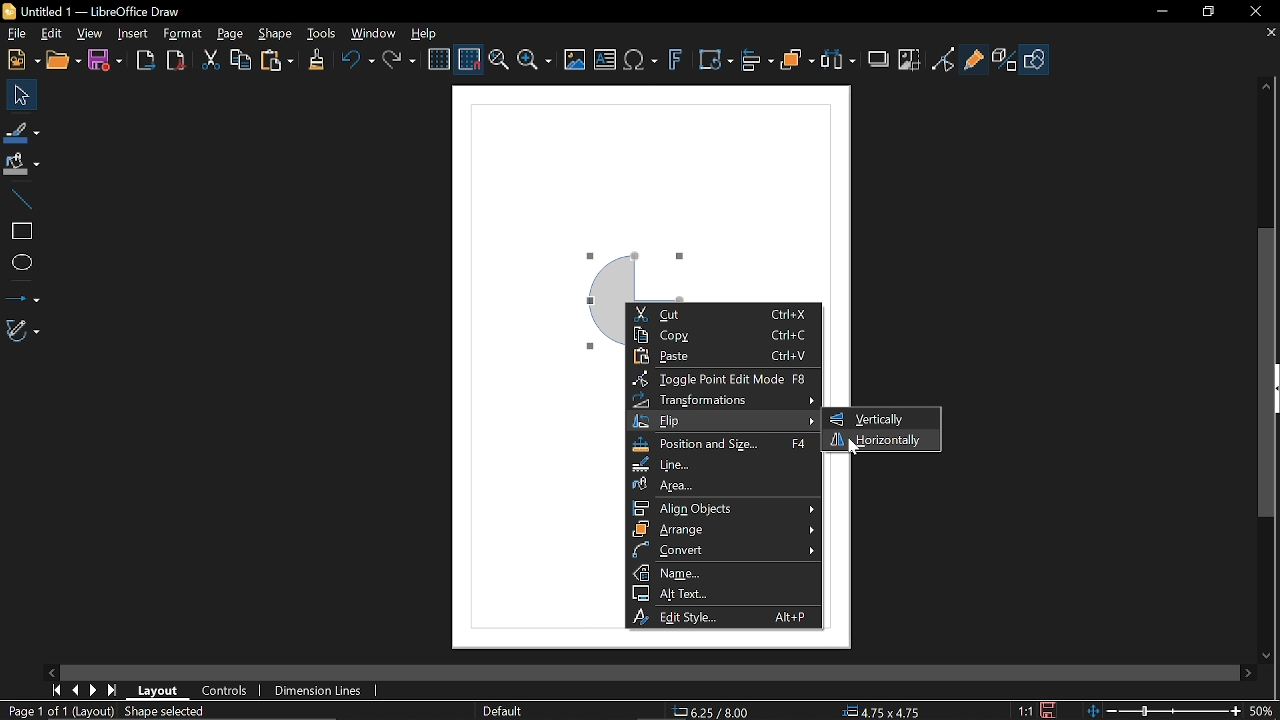 The height and width of the screenshot is (720, 1280). I want to click on Tools, so click(322, 34).